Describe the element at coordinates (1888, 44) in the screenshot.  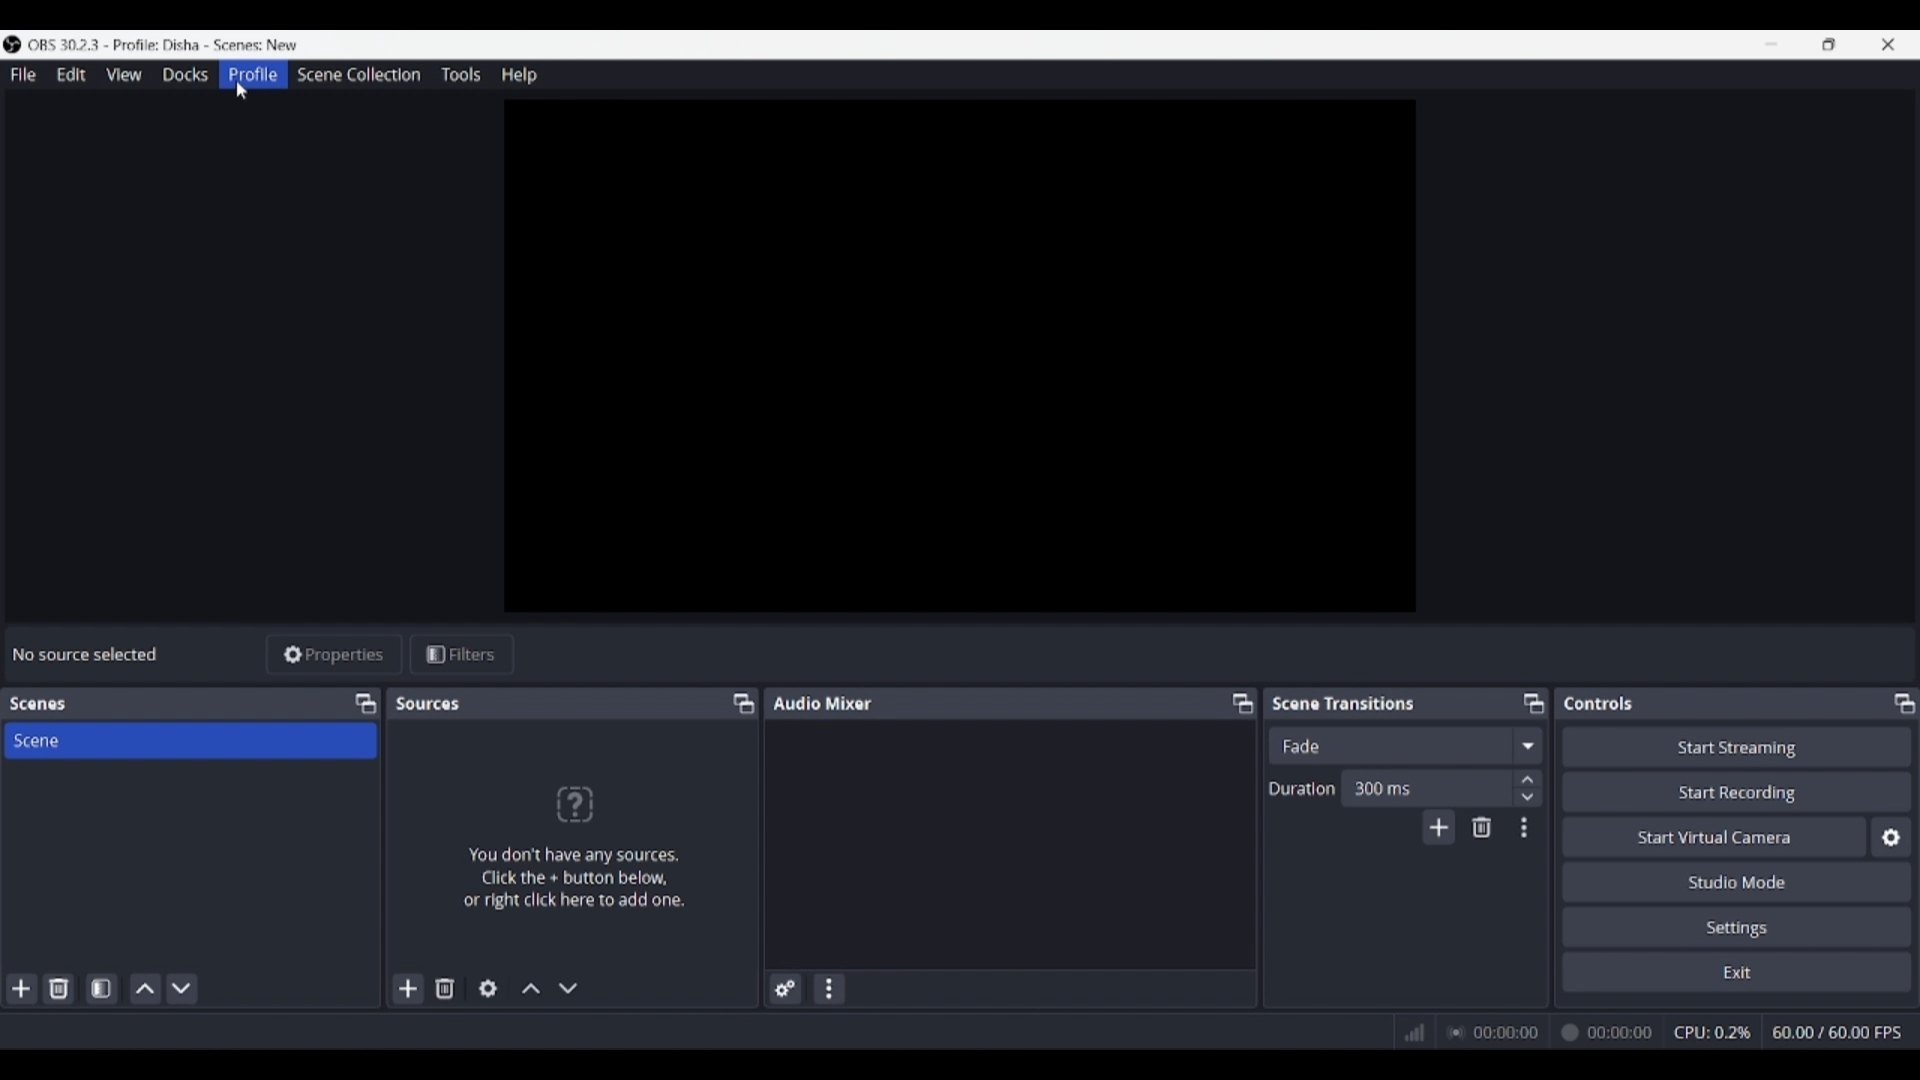
I see `Close interface` at that location.